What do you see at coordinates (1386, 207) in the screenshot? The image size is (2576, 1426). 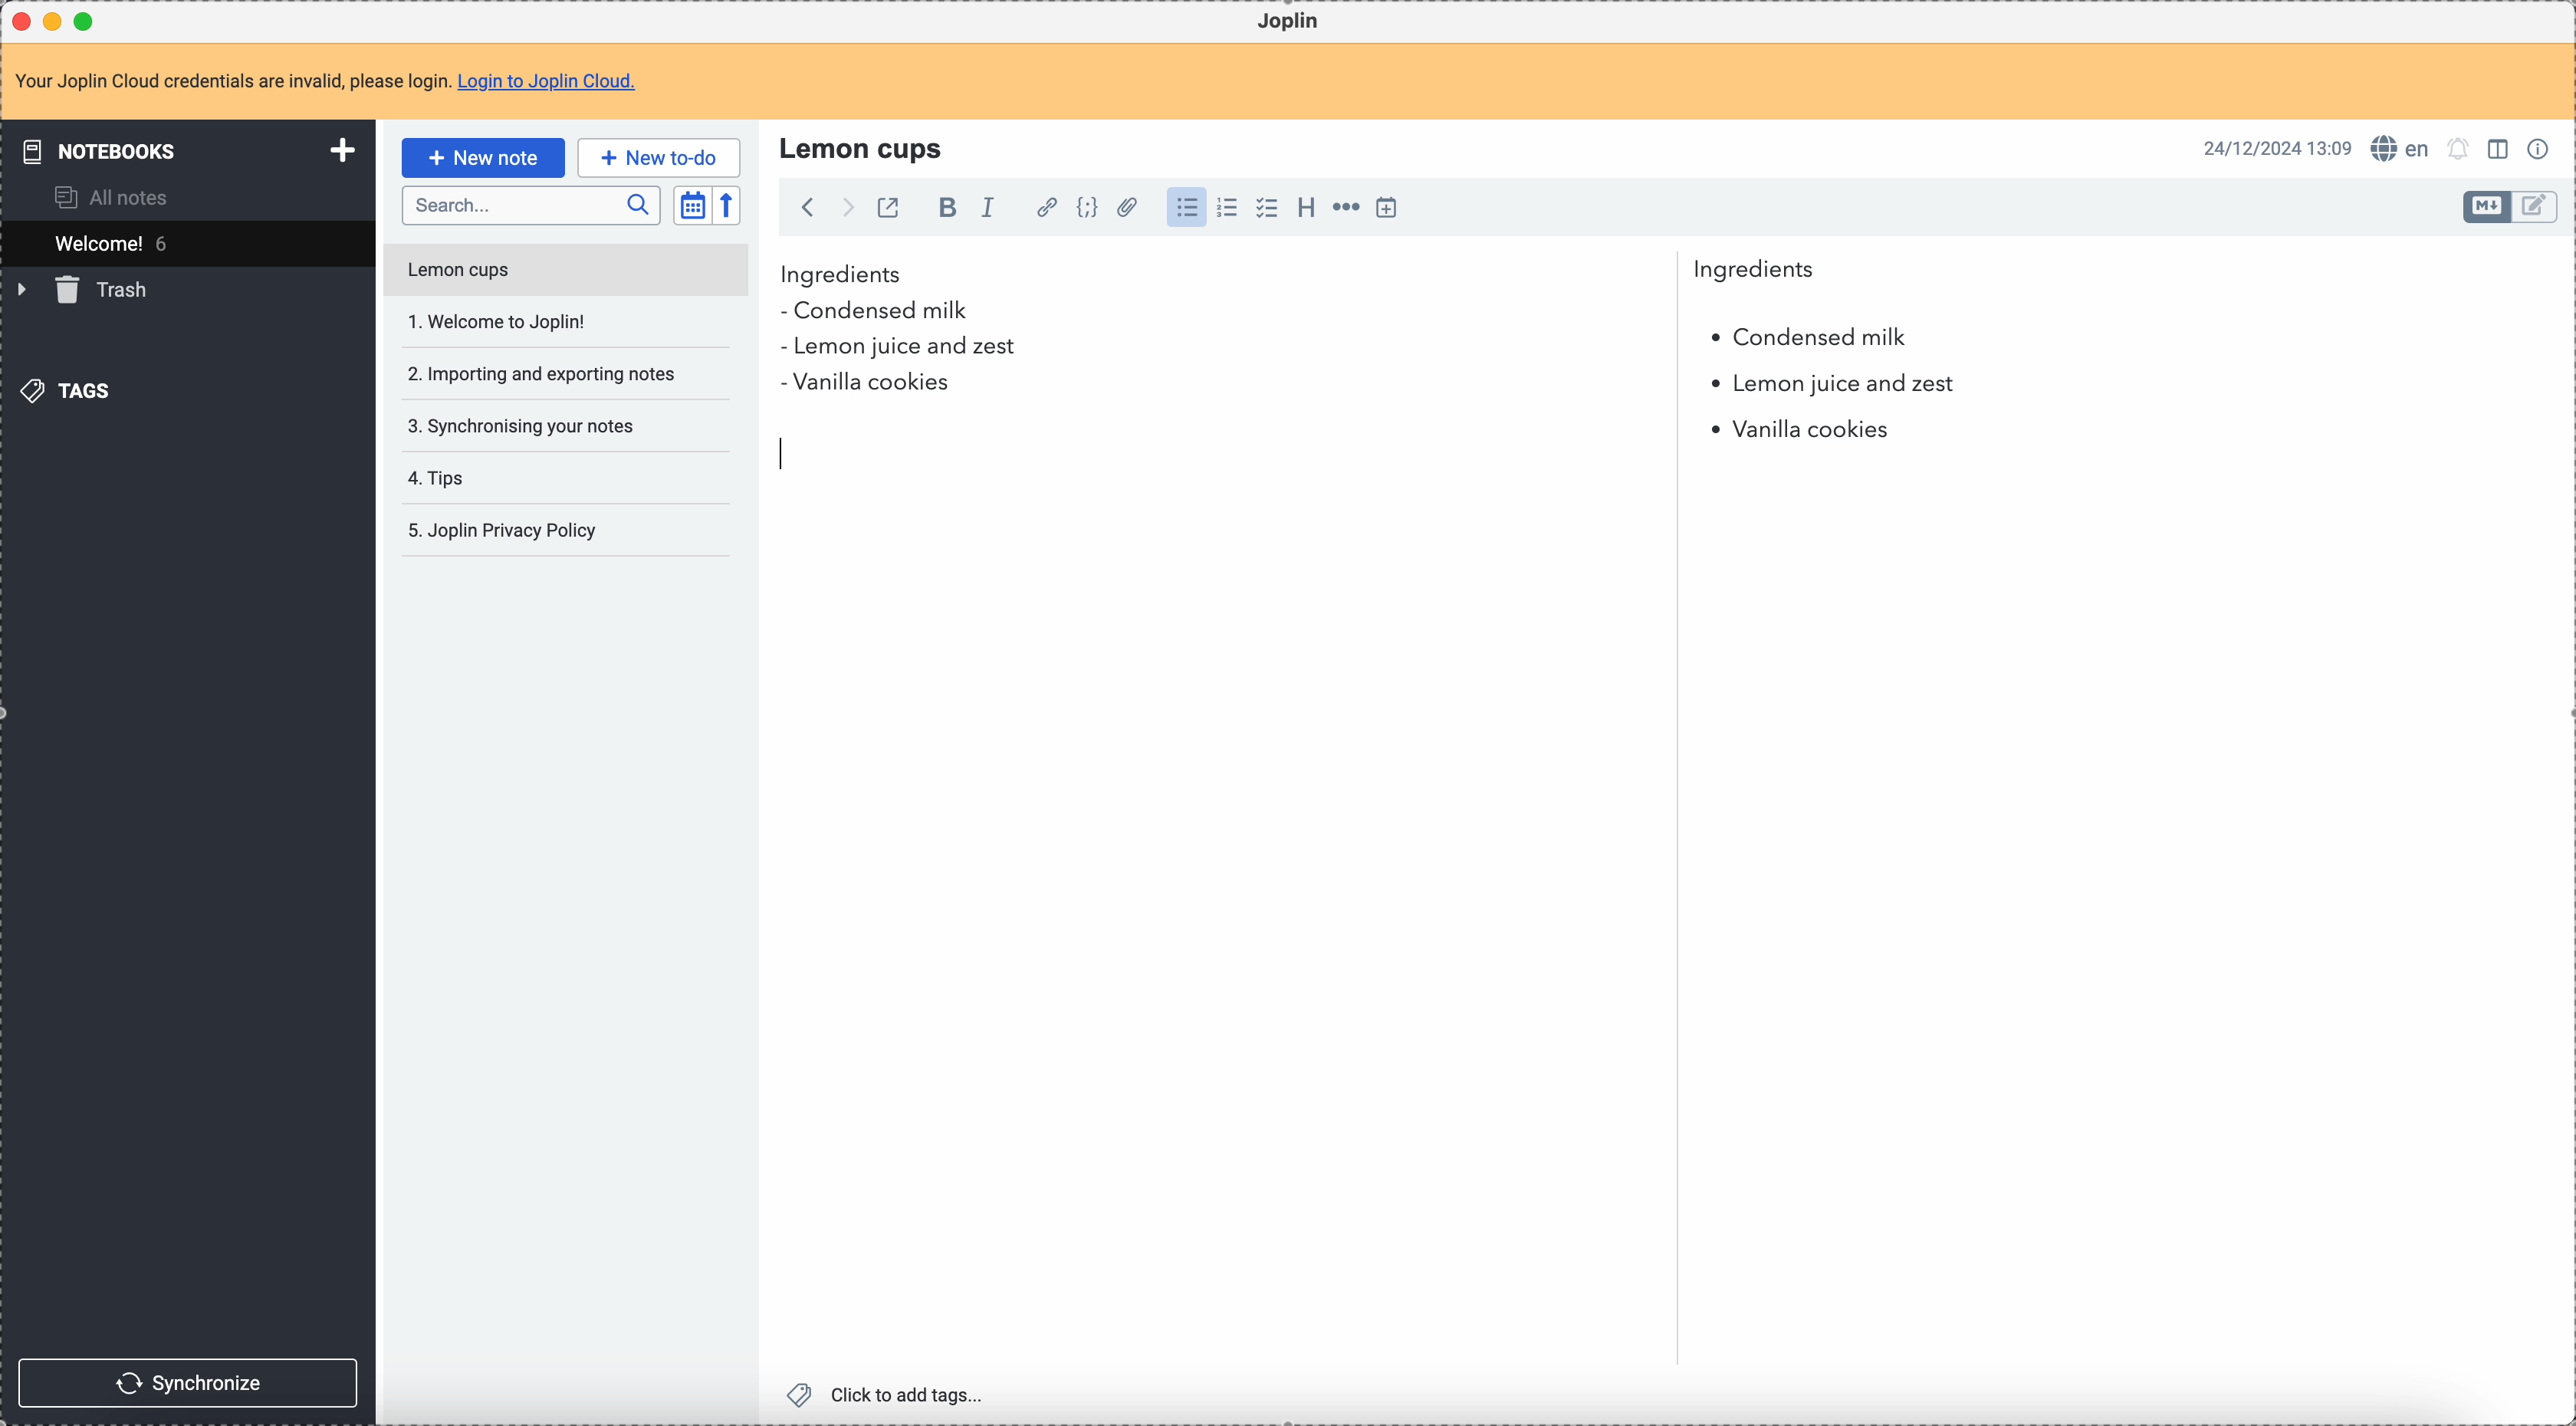 I see `insert time` at bounding box center [1386, 207].